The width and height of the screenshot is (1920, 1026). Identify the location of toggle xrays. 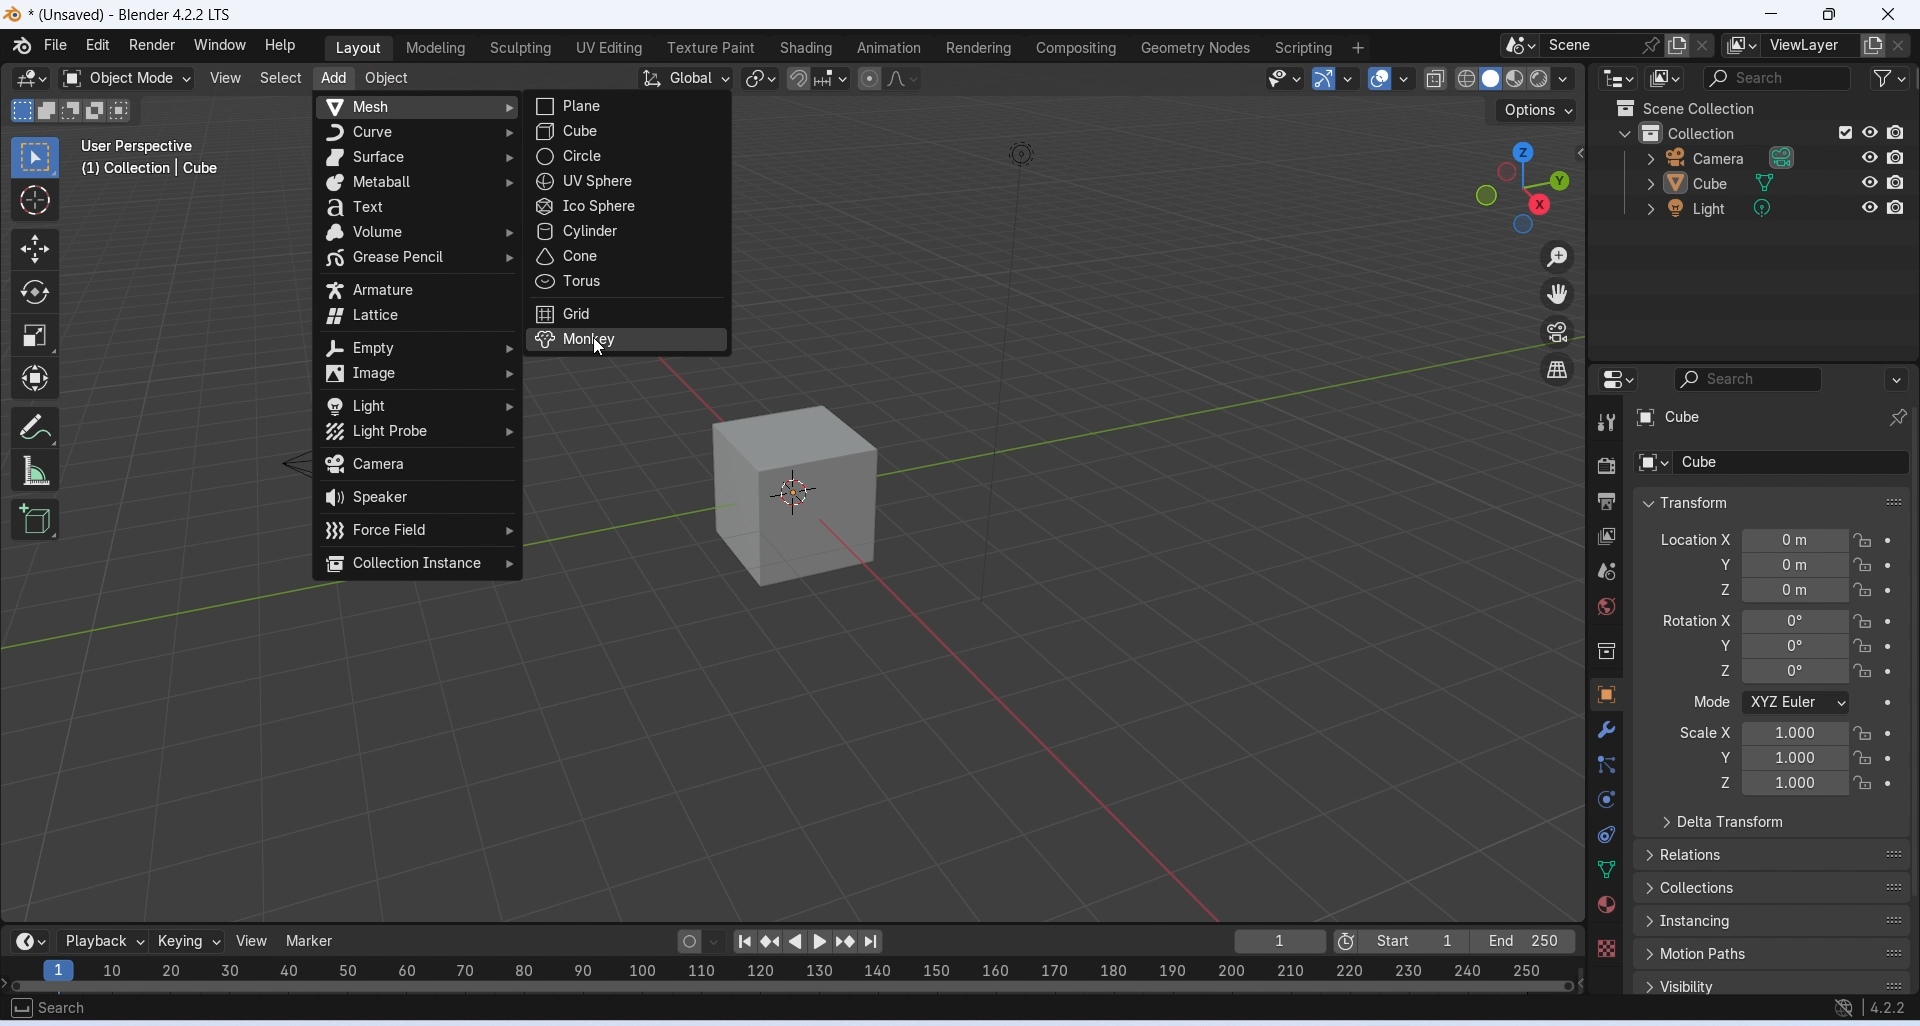
(1436, 79).